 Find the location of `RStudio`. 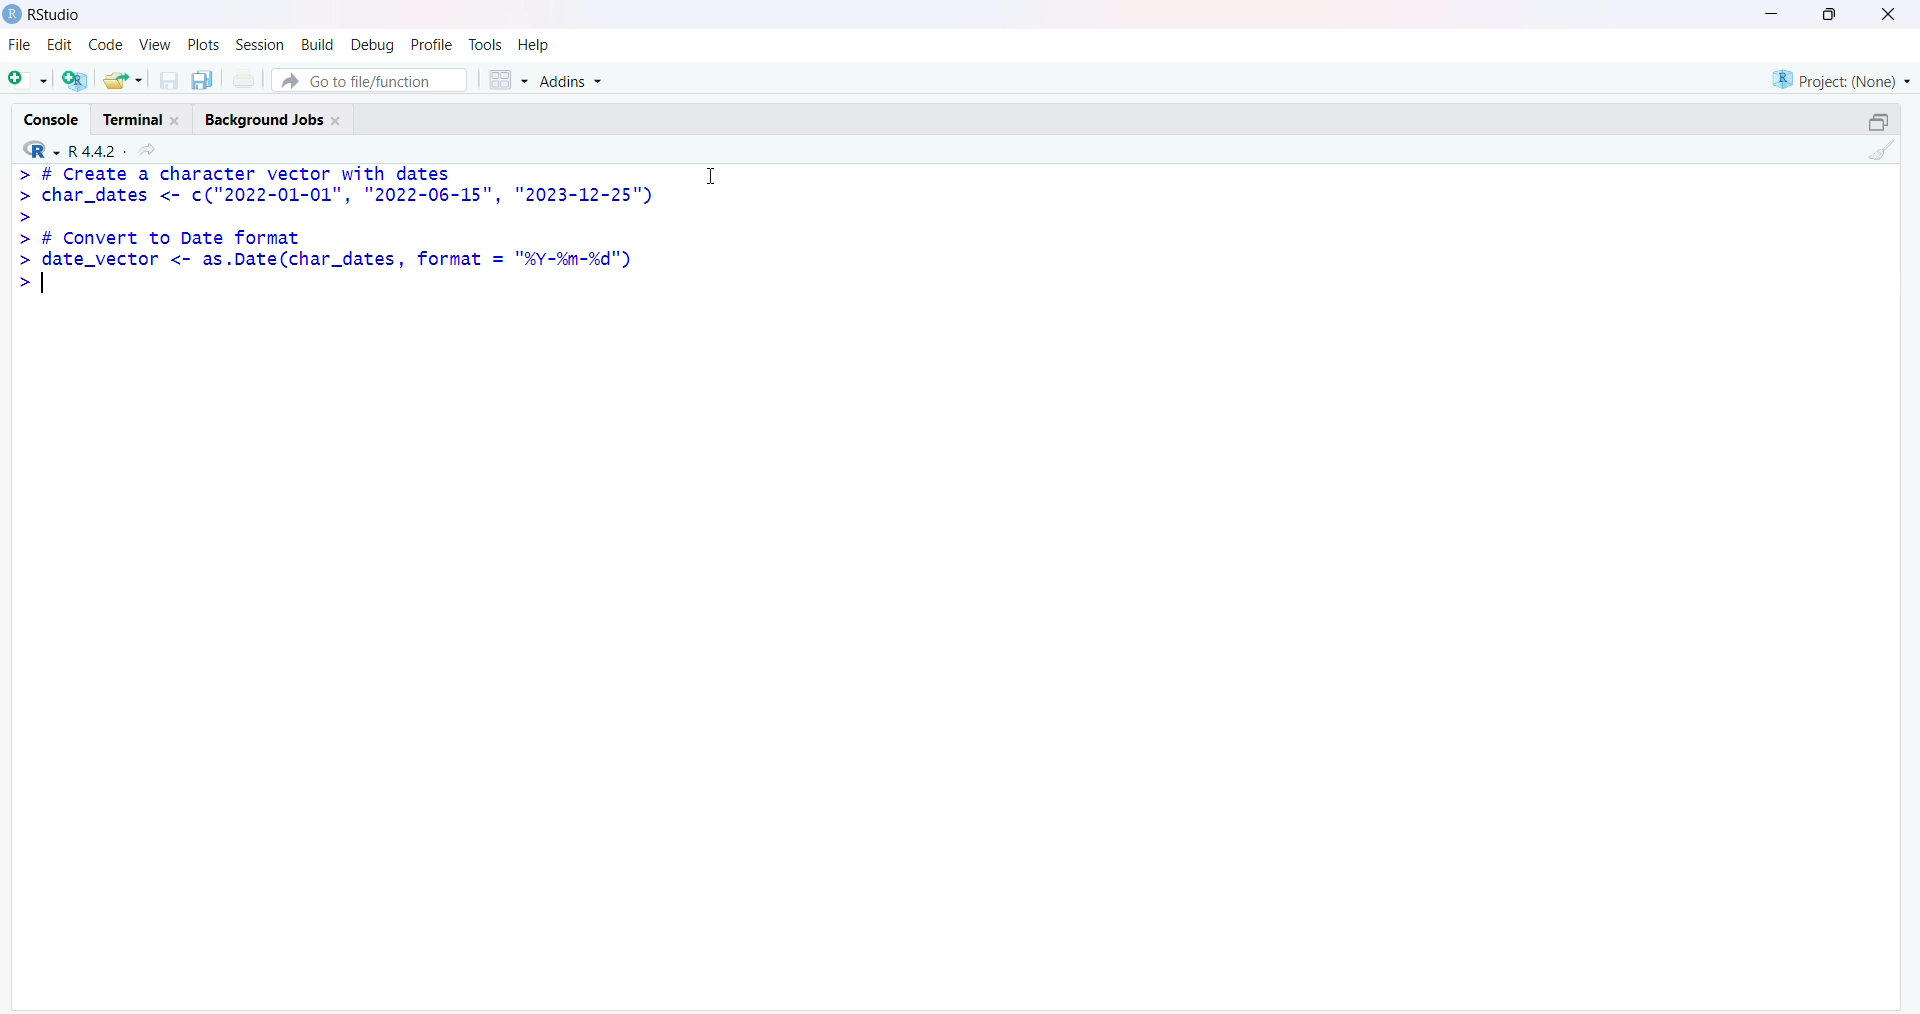

RStudio is located at coordinates (43, 19).